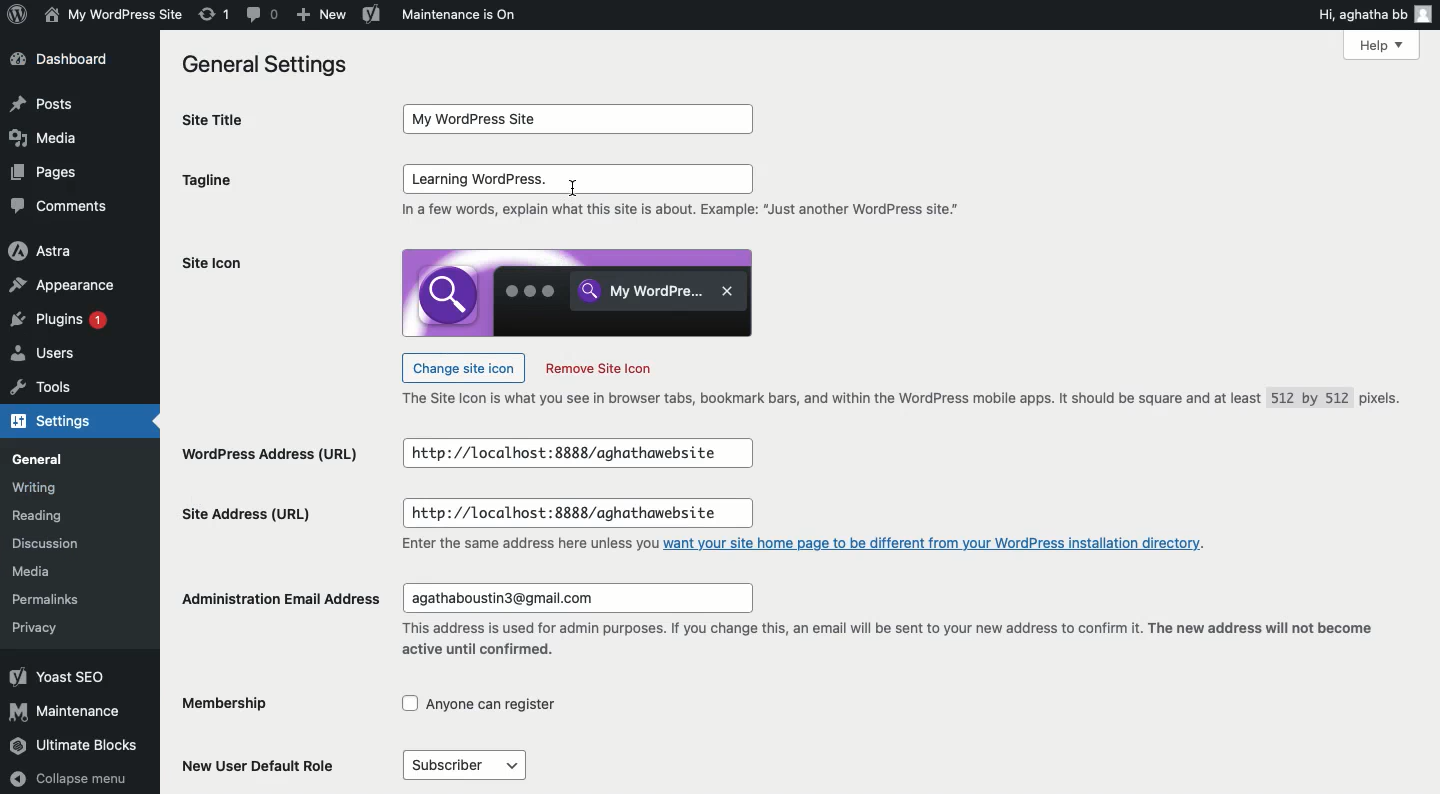 This screenshot has width=1440, height=794. What do you see at coordinates (46, 356) in the screenshot?
I see `Users` at bounding box center [46, 356].